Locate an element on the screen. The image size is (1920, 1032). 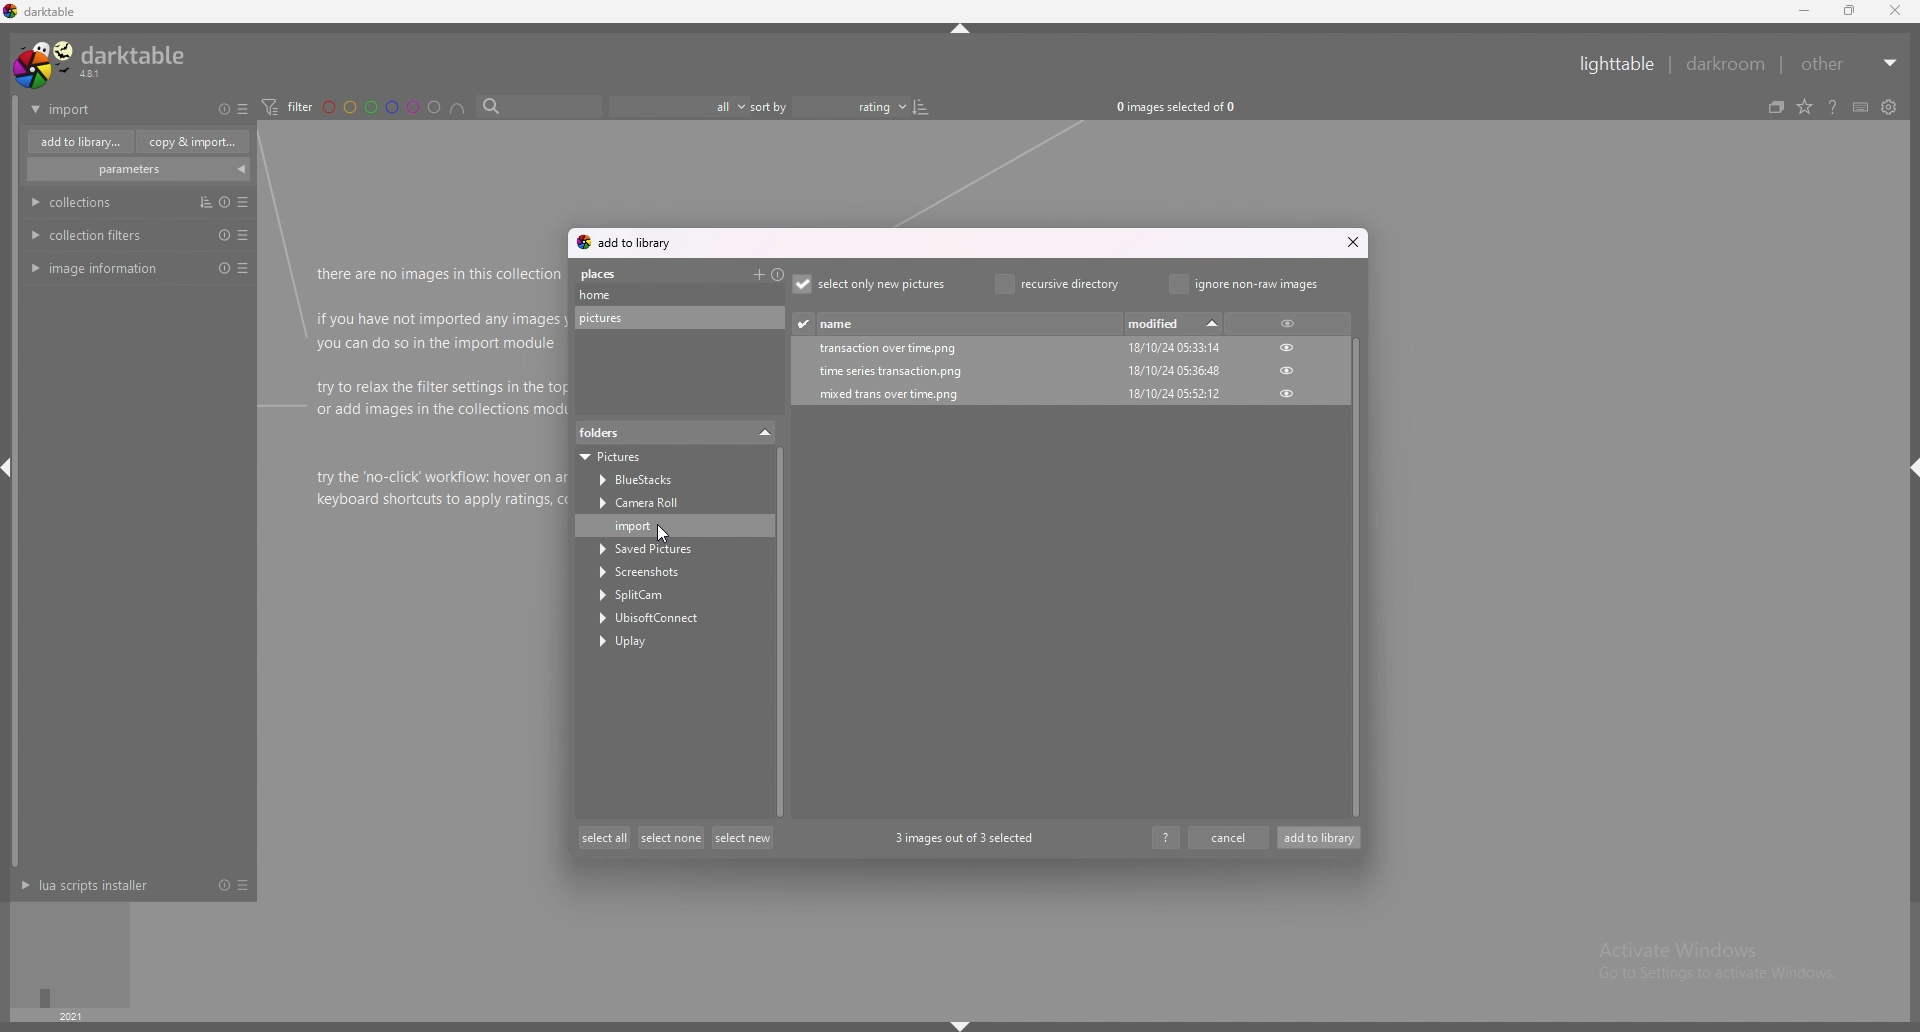
preset is located at coordinates (244, 202).